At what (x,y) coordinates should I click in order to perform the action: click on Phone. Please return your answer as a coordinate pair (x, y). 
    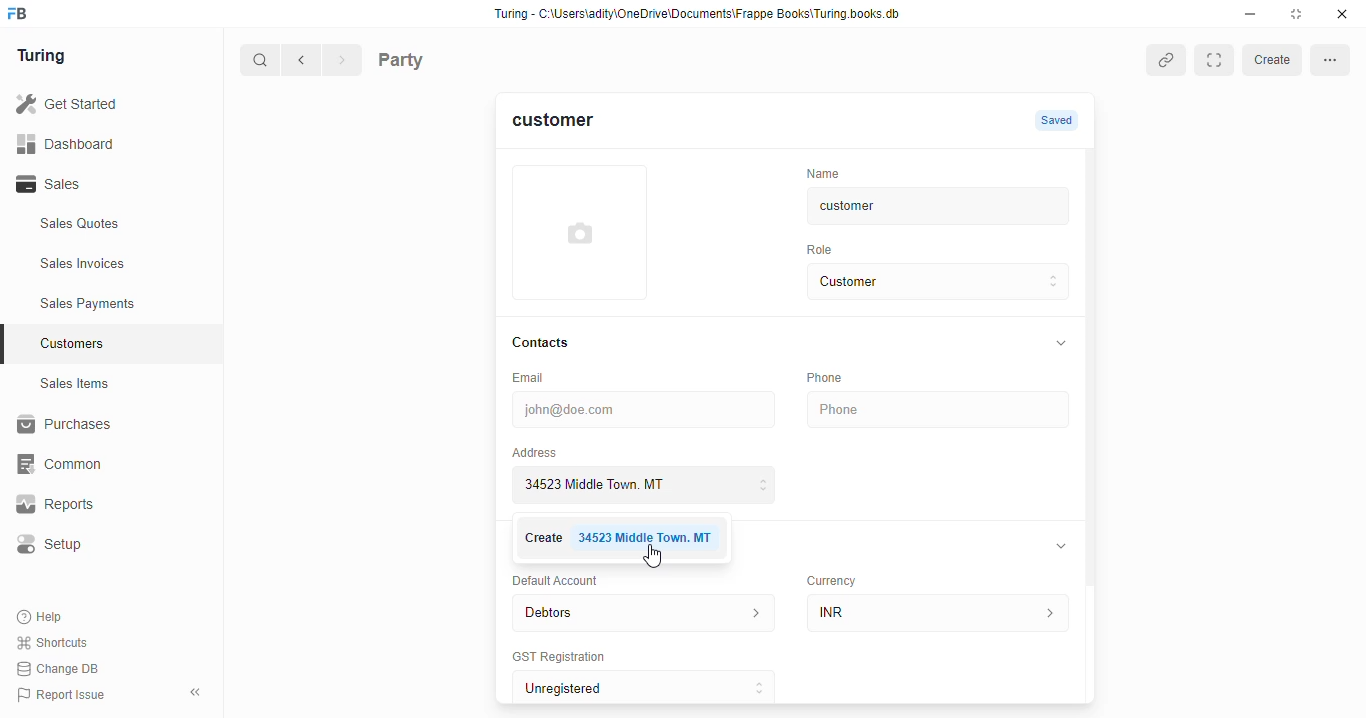
    Looking at the image, I should click on (822, 377).